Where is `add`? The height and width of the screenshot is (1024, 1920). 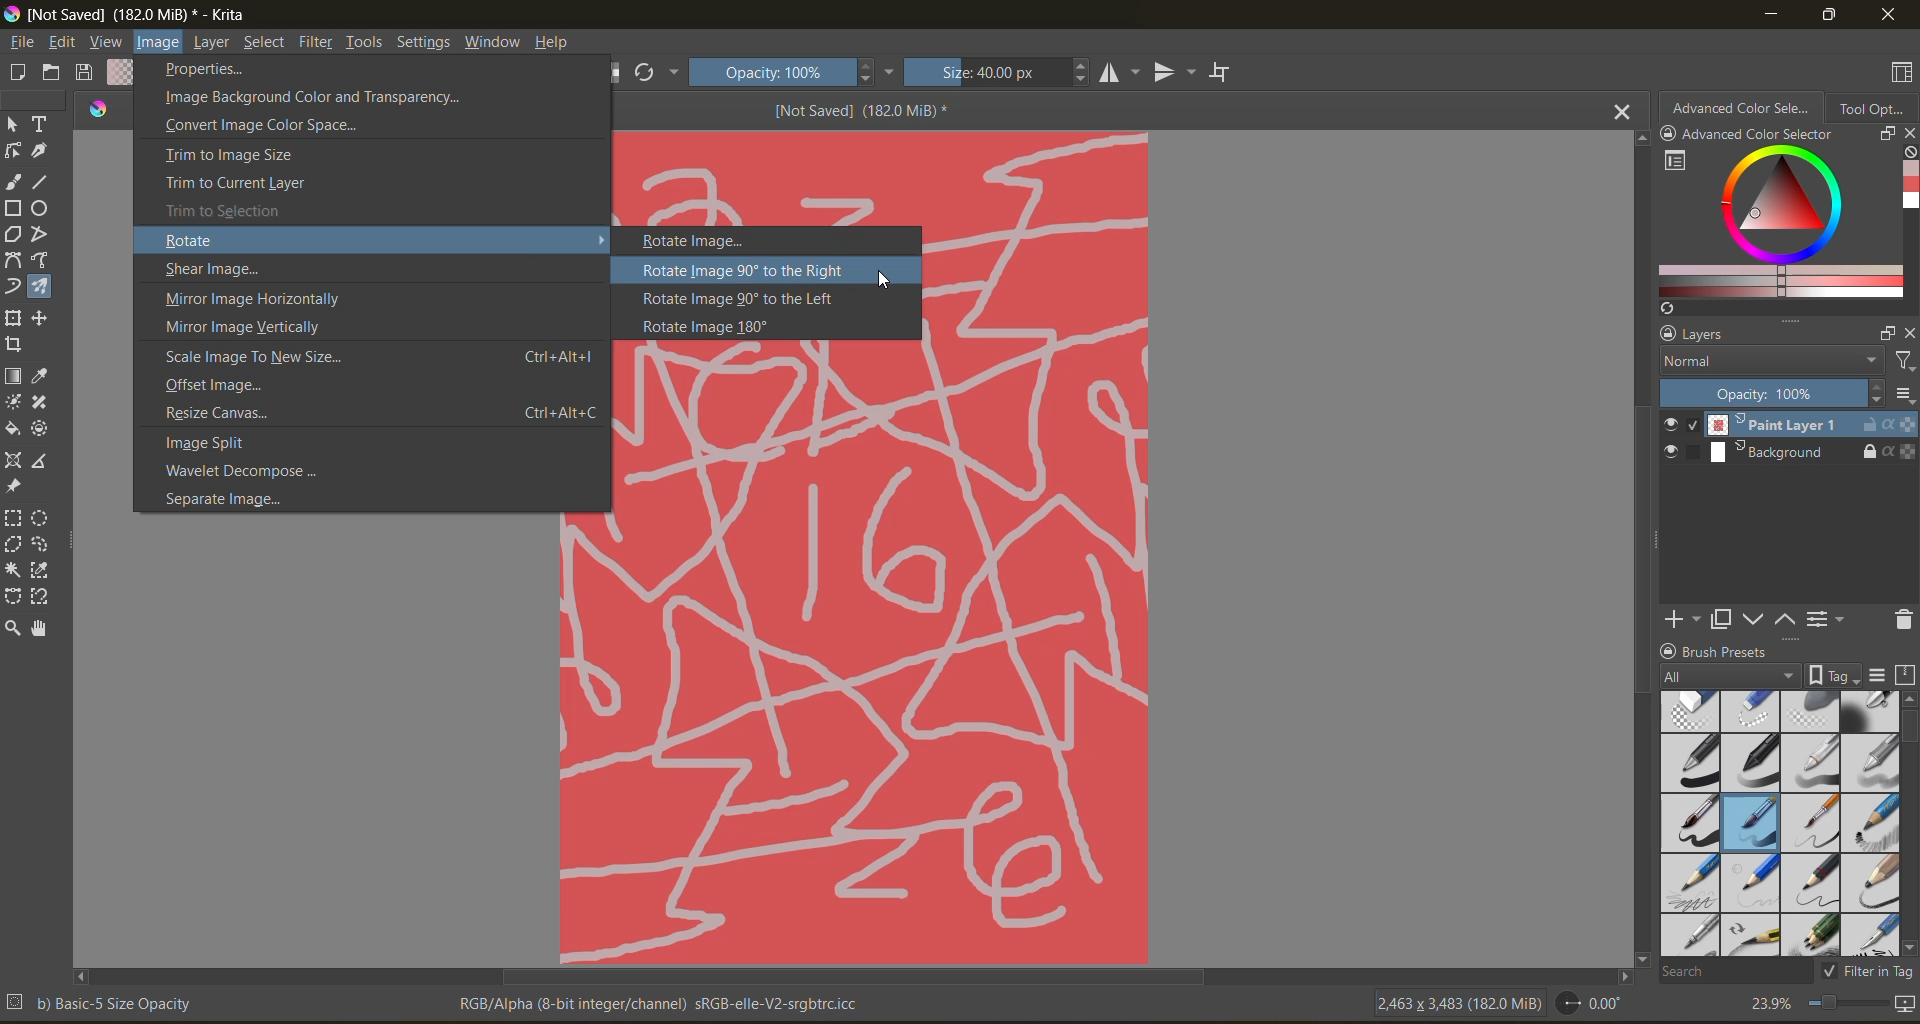
add is located at coordinates (1679, 617).